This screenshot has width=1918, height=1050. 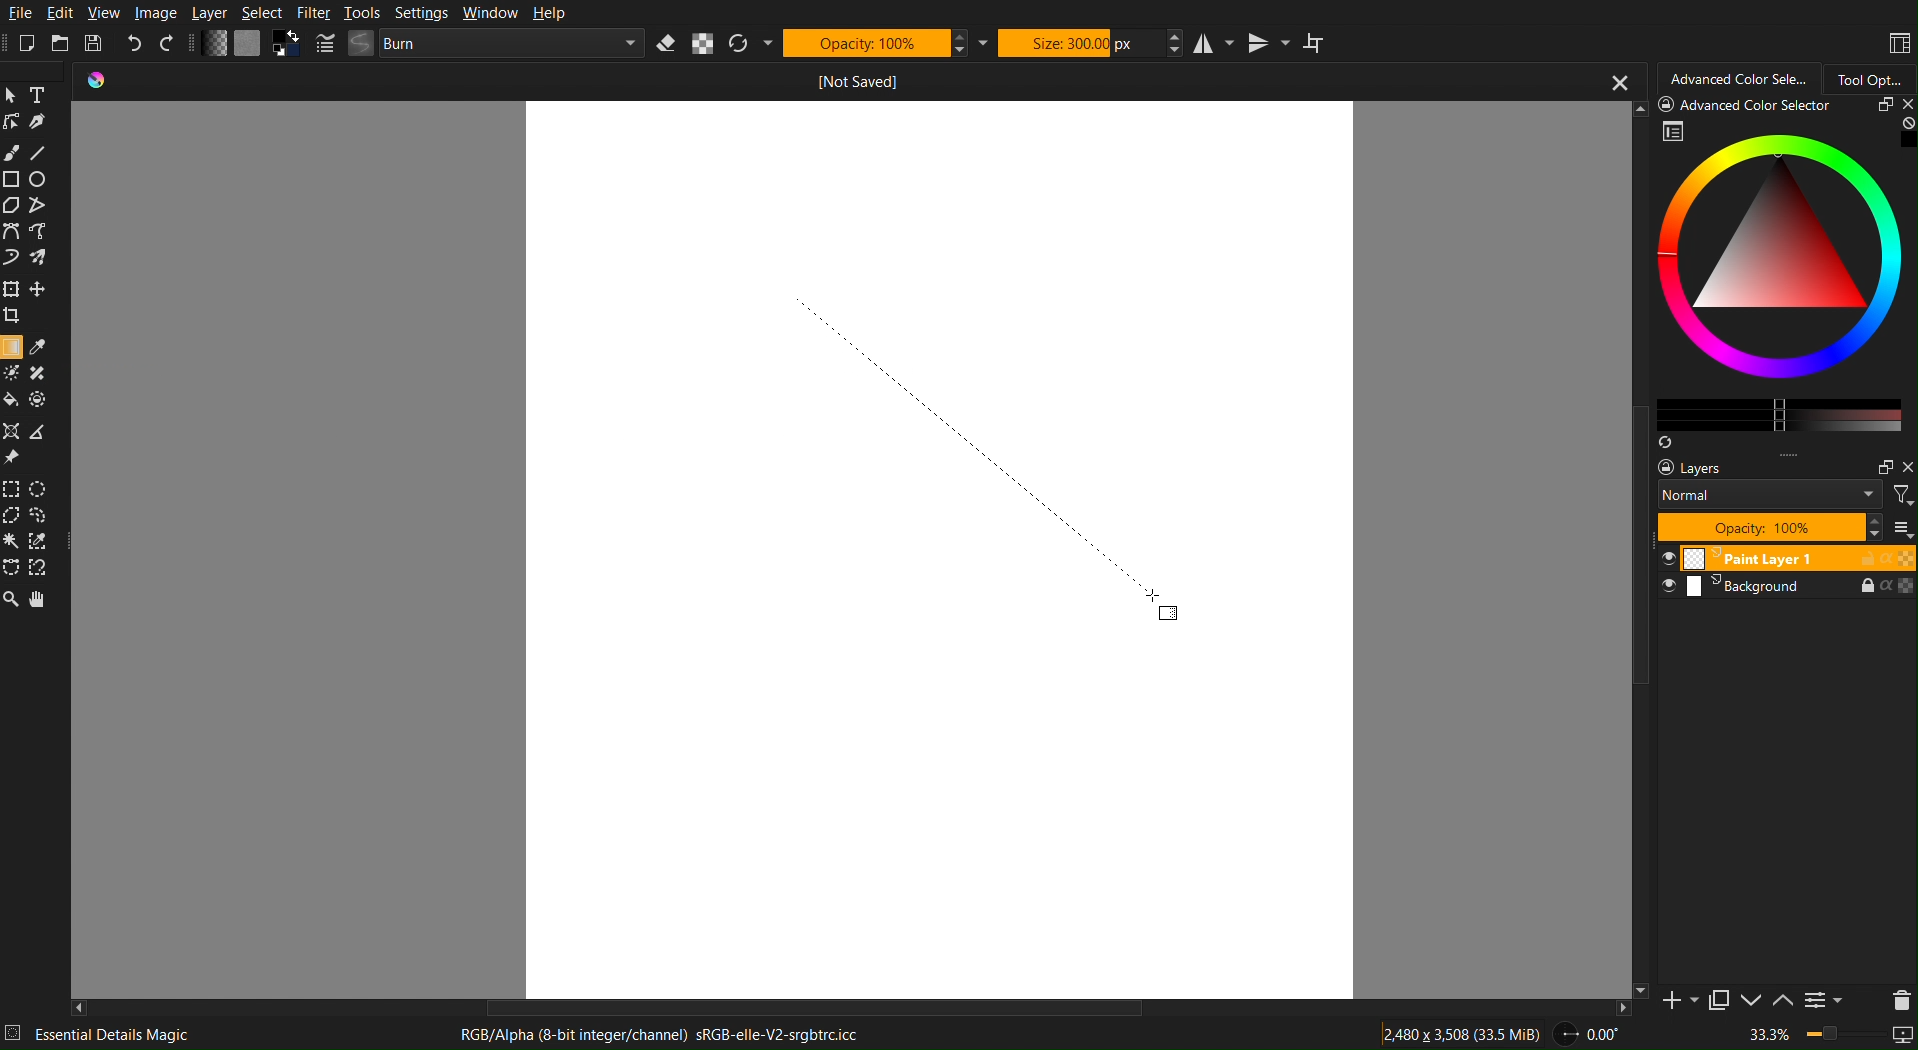 What do you see at coordinates (1775, 271) in the screenshot?
I see `Advanced Color Selector` at bounding box center [1775, 271].